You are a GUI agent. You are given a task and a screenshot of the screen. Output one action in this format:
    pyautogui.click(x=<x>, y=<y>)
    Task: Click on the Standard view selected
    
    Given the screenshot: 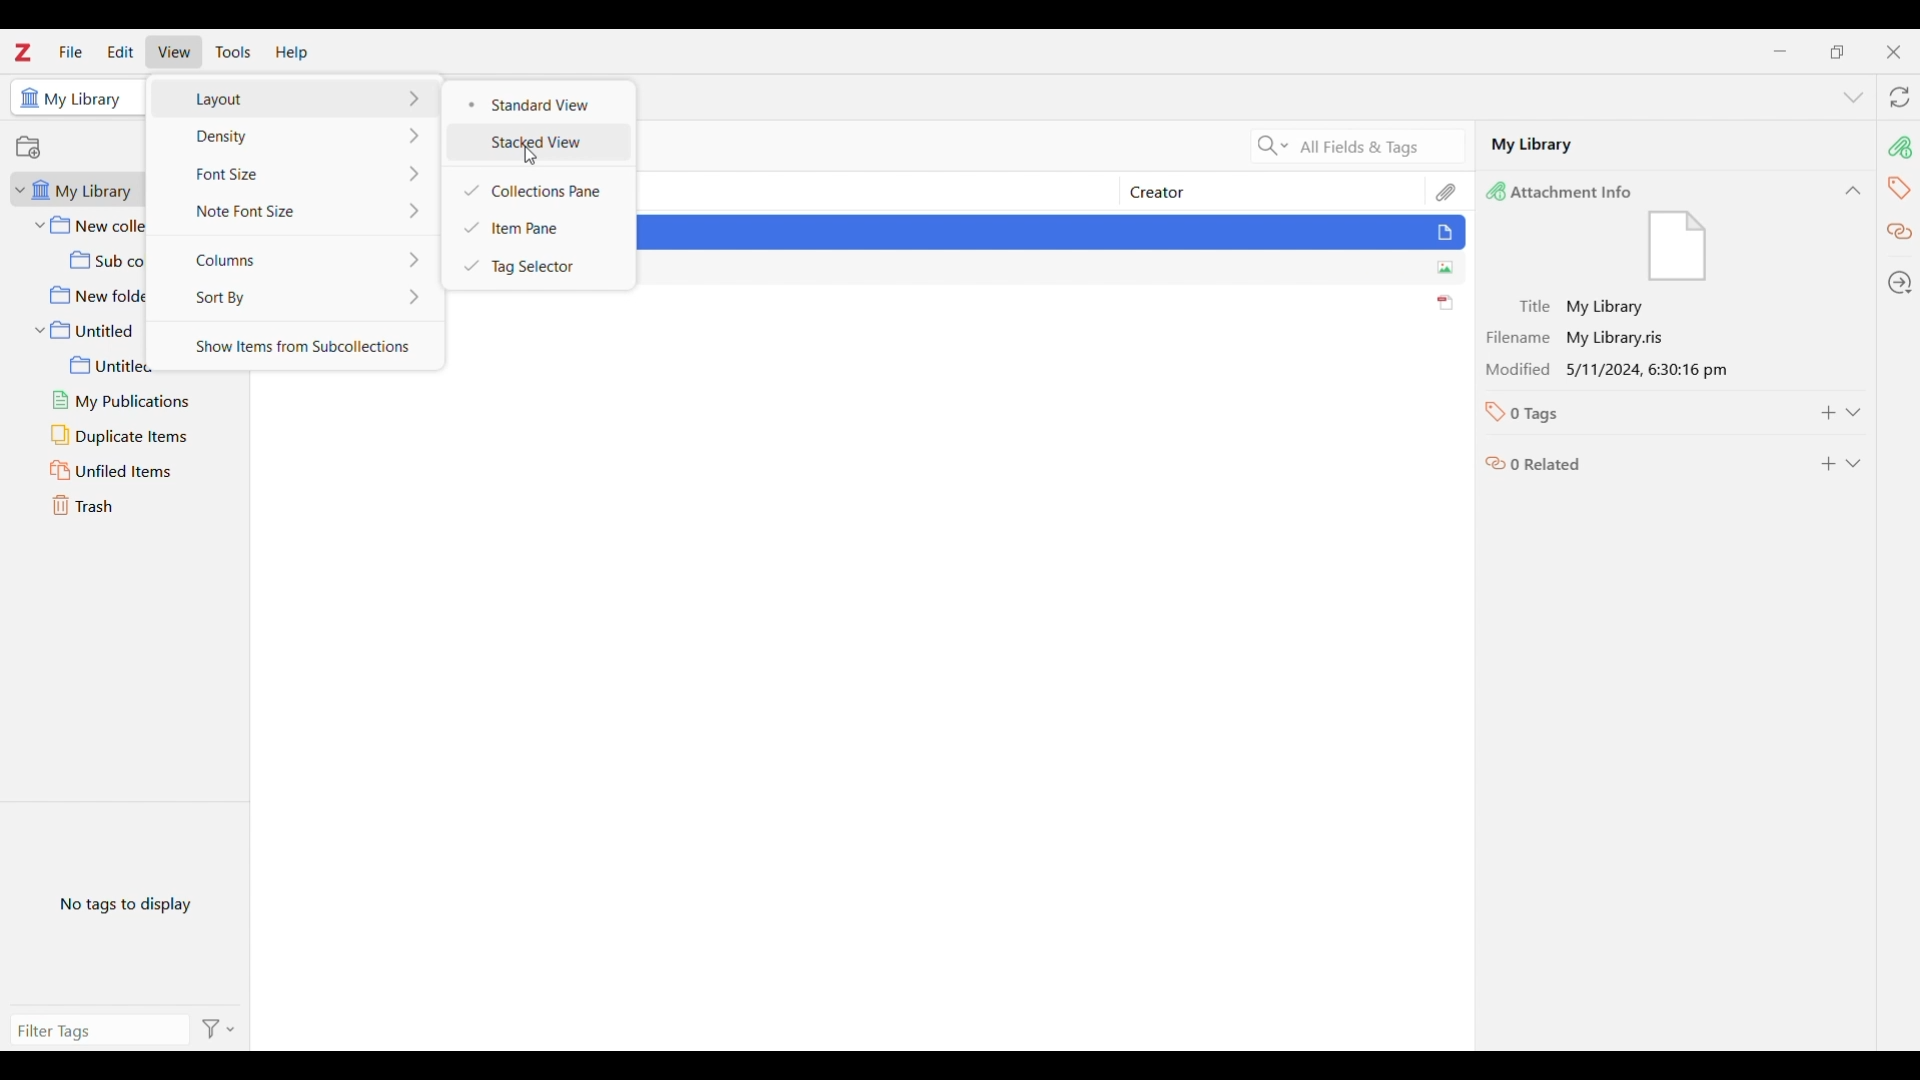 What is the action you would take?
    pyautogui.click(x=542, y=104)
    